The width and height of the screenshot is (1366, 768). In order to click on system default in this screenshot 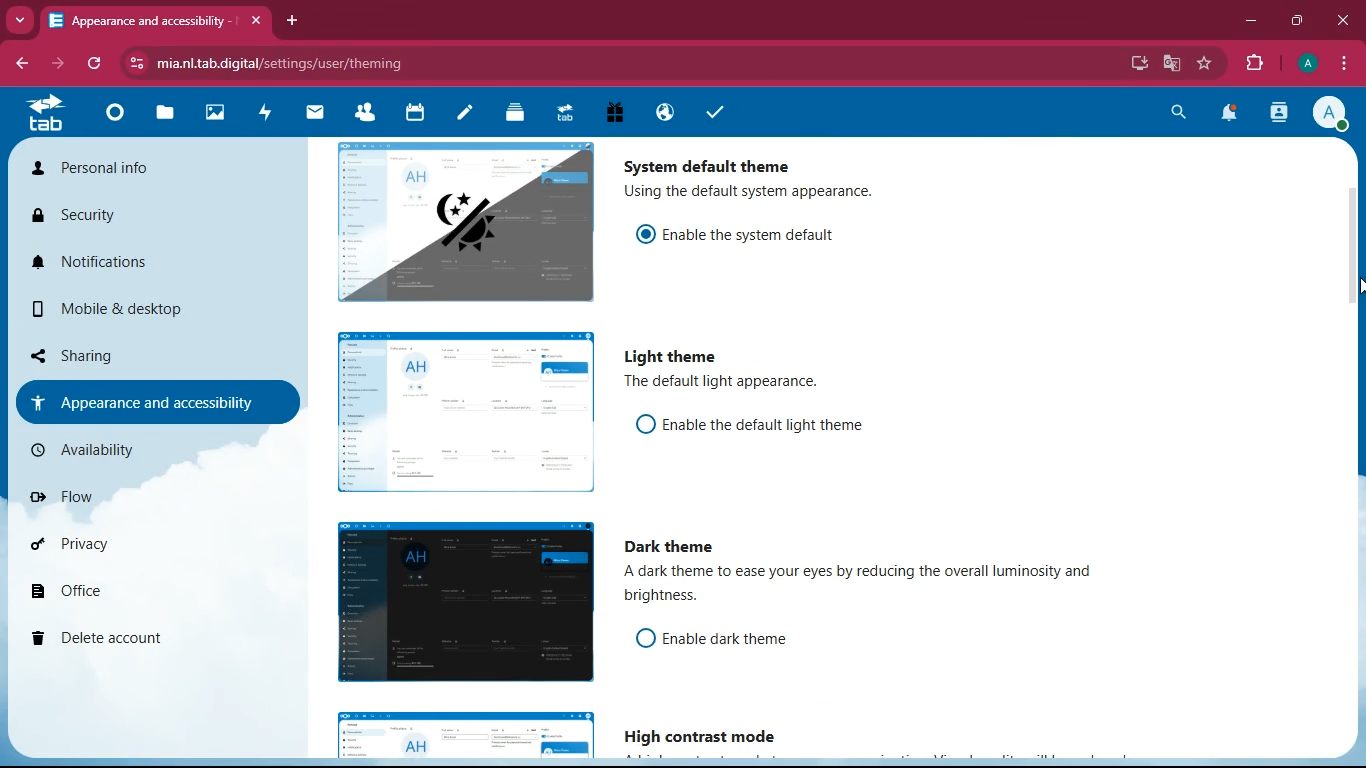, I will do `click(711, 162)`.